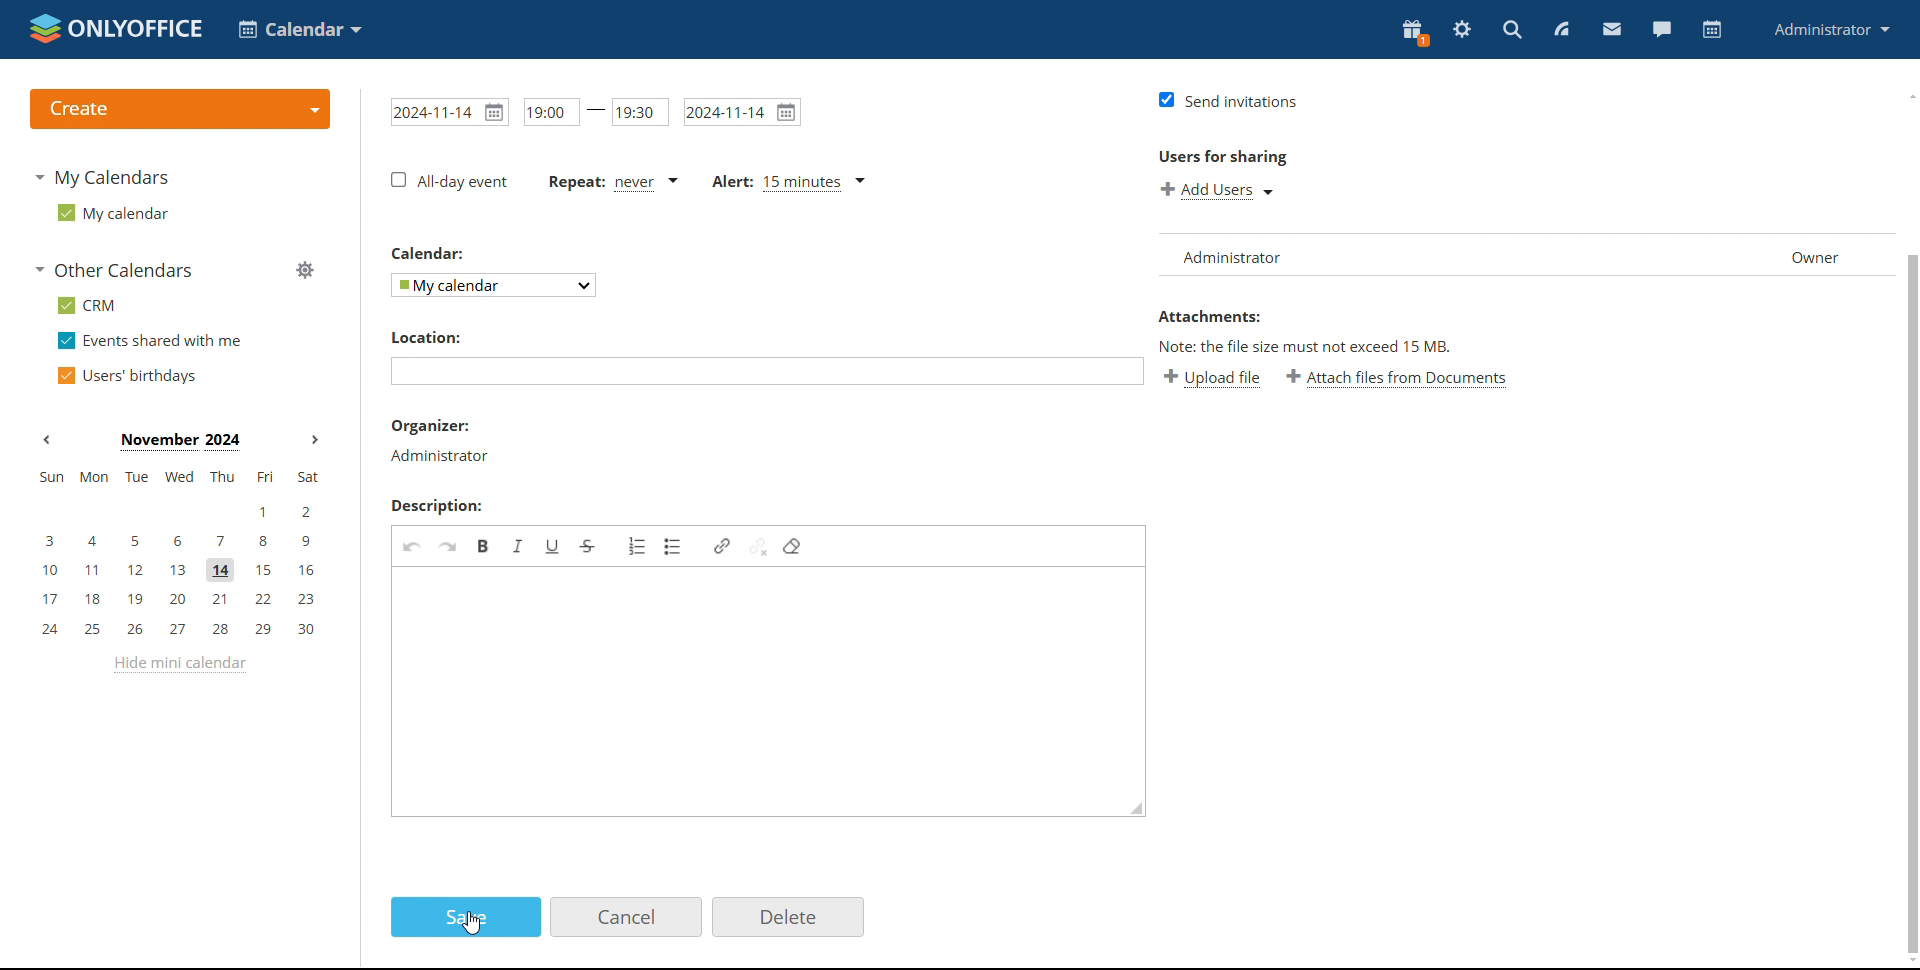 The width and height of the screenshot is (1920, 970). I want to click on feed, so click(1562, 28).